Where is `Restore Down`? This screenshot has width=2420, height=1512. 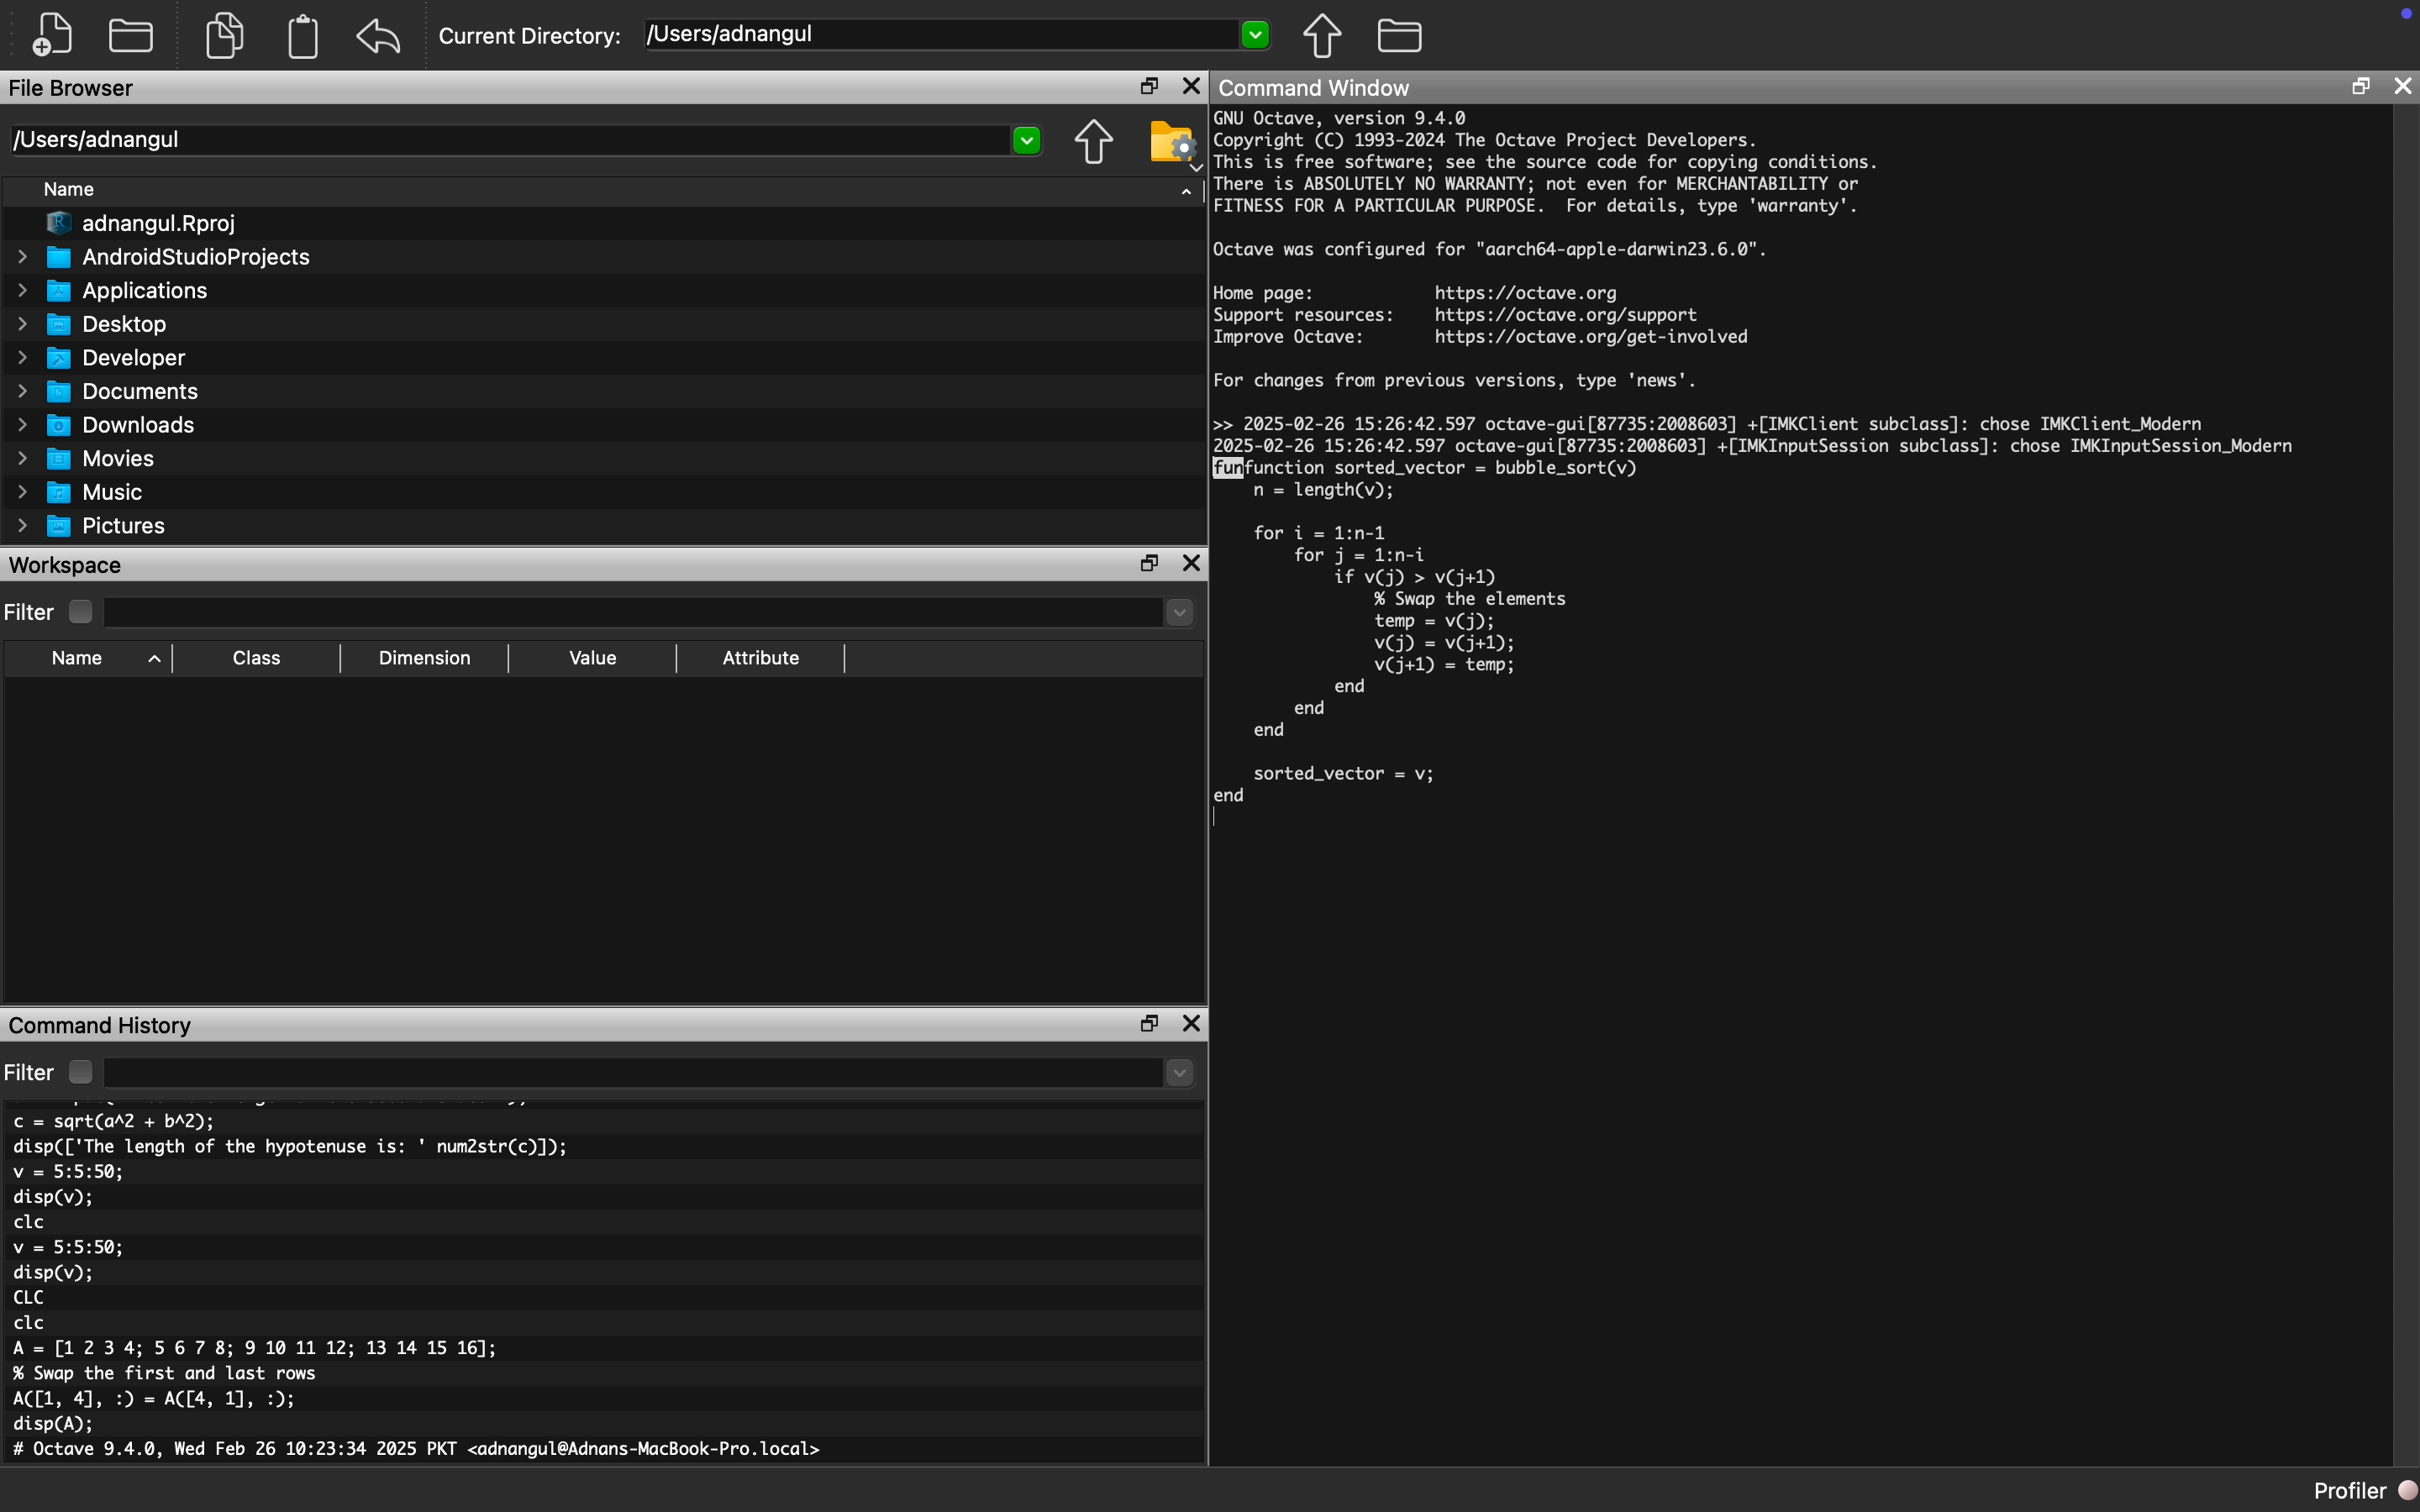 Restore Down is located at coordinates (1149, 85).